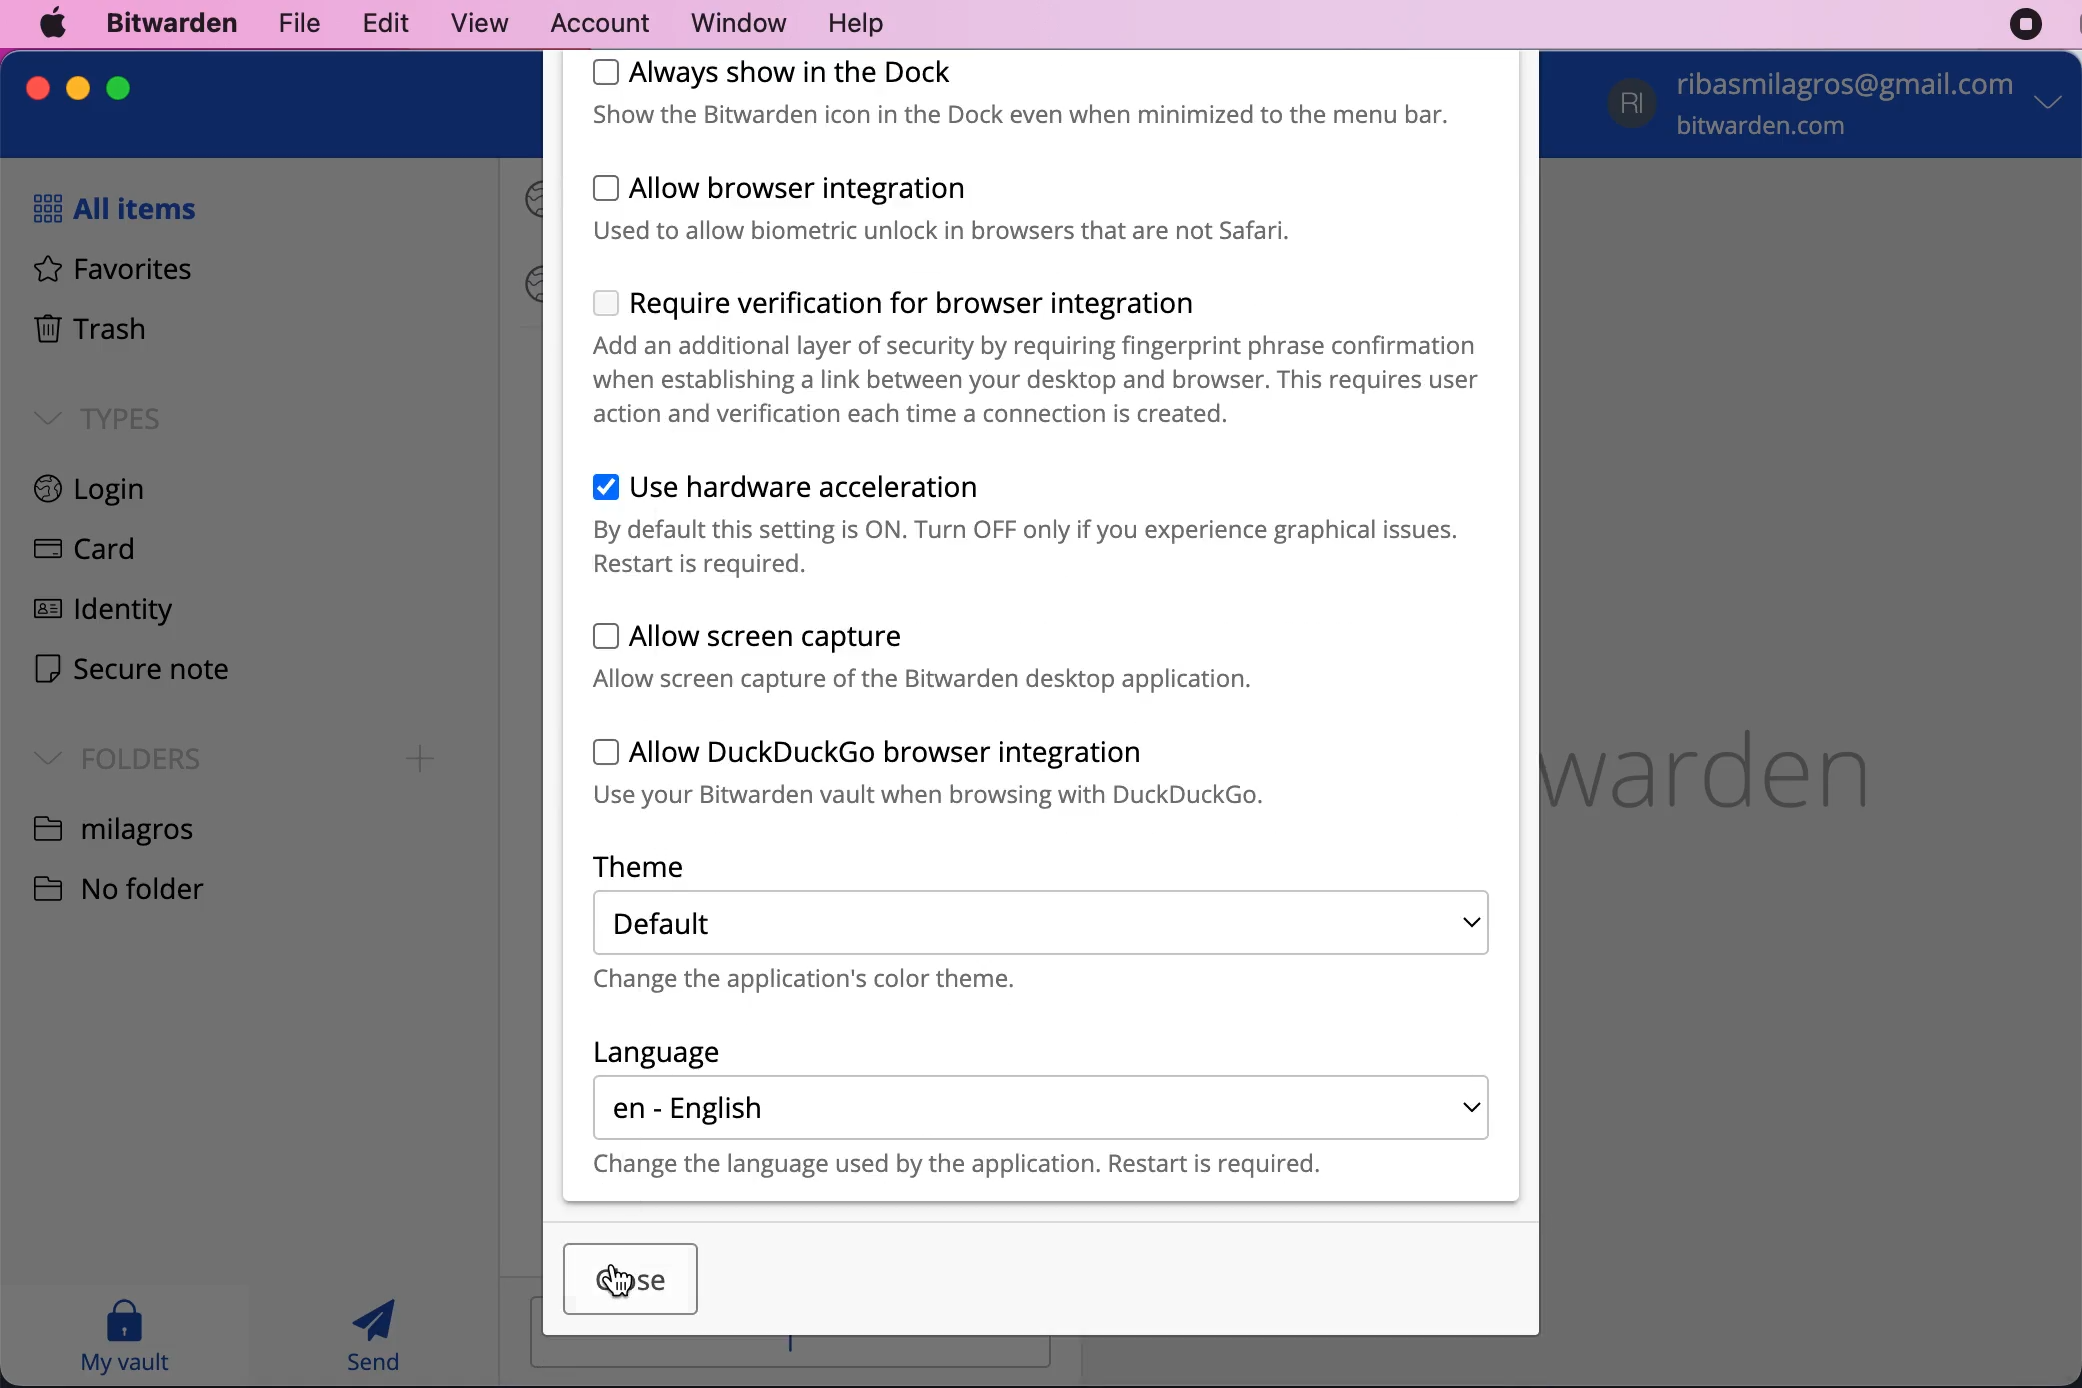 This screenshot has width=2082, height=1388. I want to click on window, so click(727, 23).